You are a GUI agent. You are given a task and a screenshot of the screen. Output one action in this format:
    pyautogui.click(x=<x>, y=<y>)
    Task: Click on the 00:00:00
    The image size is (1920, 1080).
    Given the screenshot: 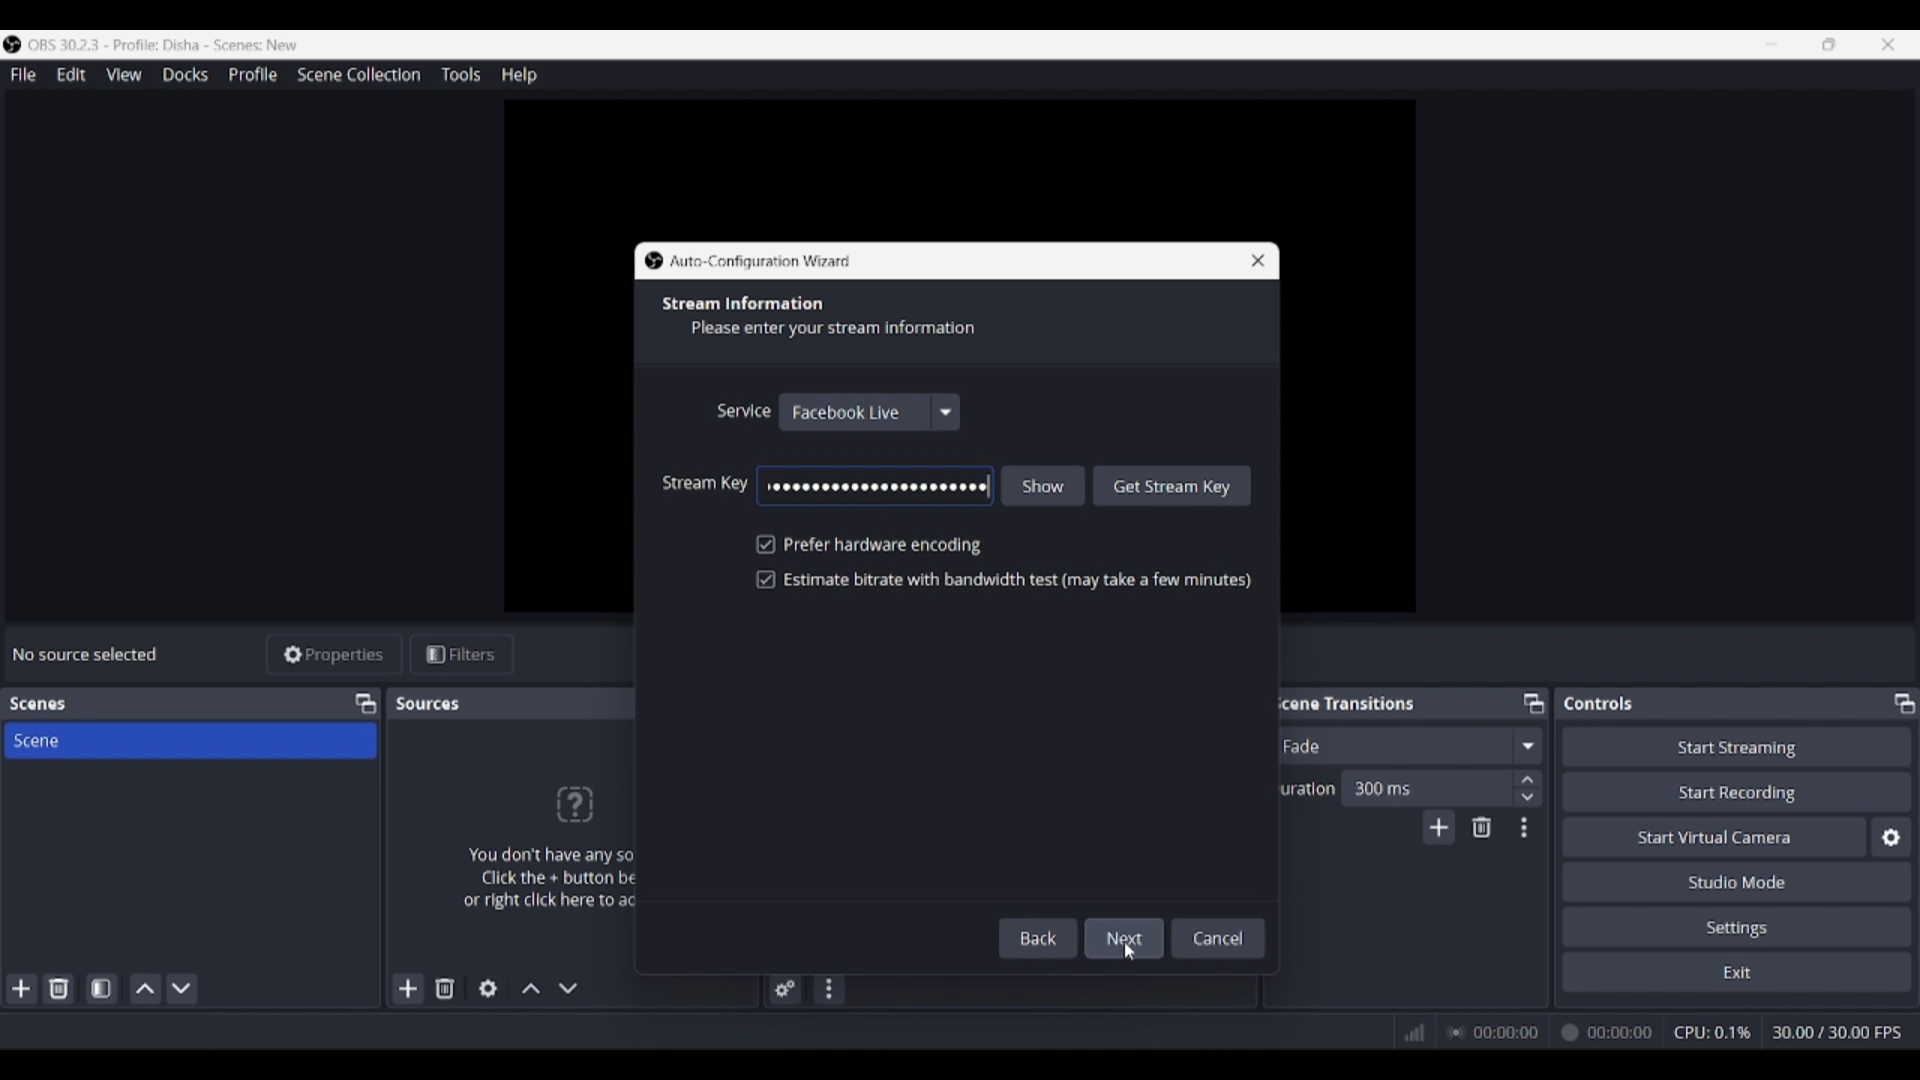 What is the action you would take?
    pyautogui.click(x=1553, y=1032)
    